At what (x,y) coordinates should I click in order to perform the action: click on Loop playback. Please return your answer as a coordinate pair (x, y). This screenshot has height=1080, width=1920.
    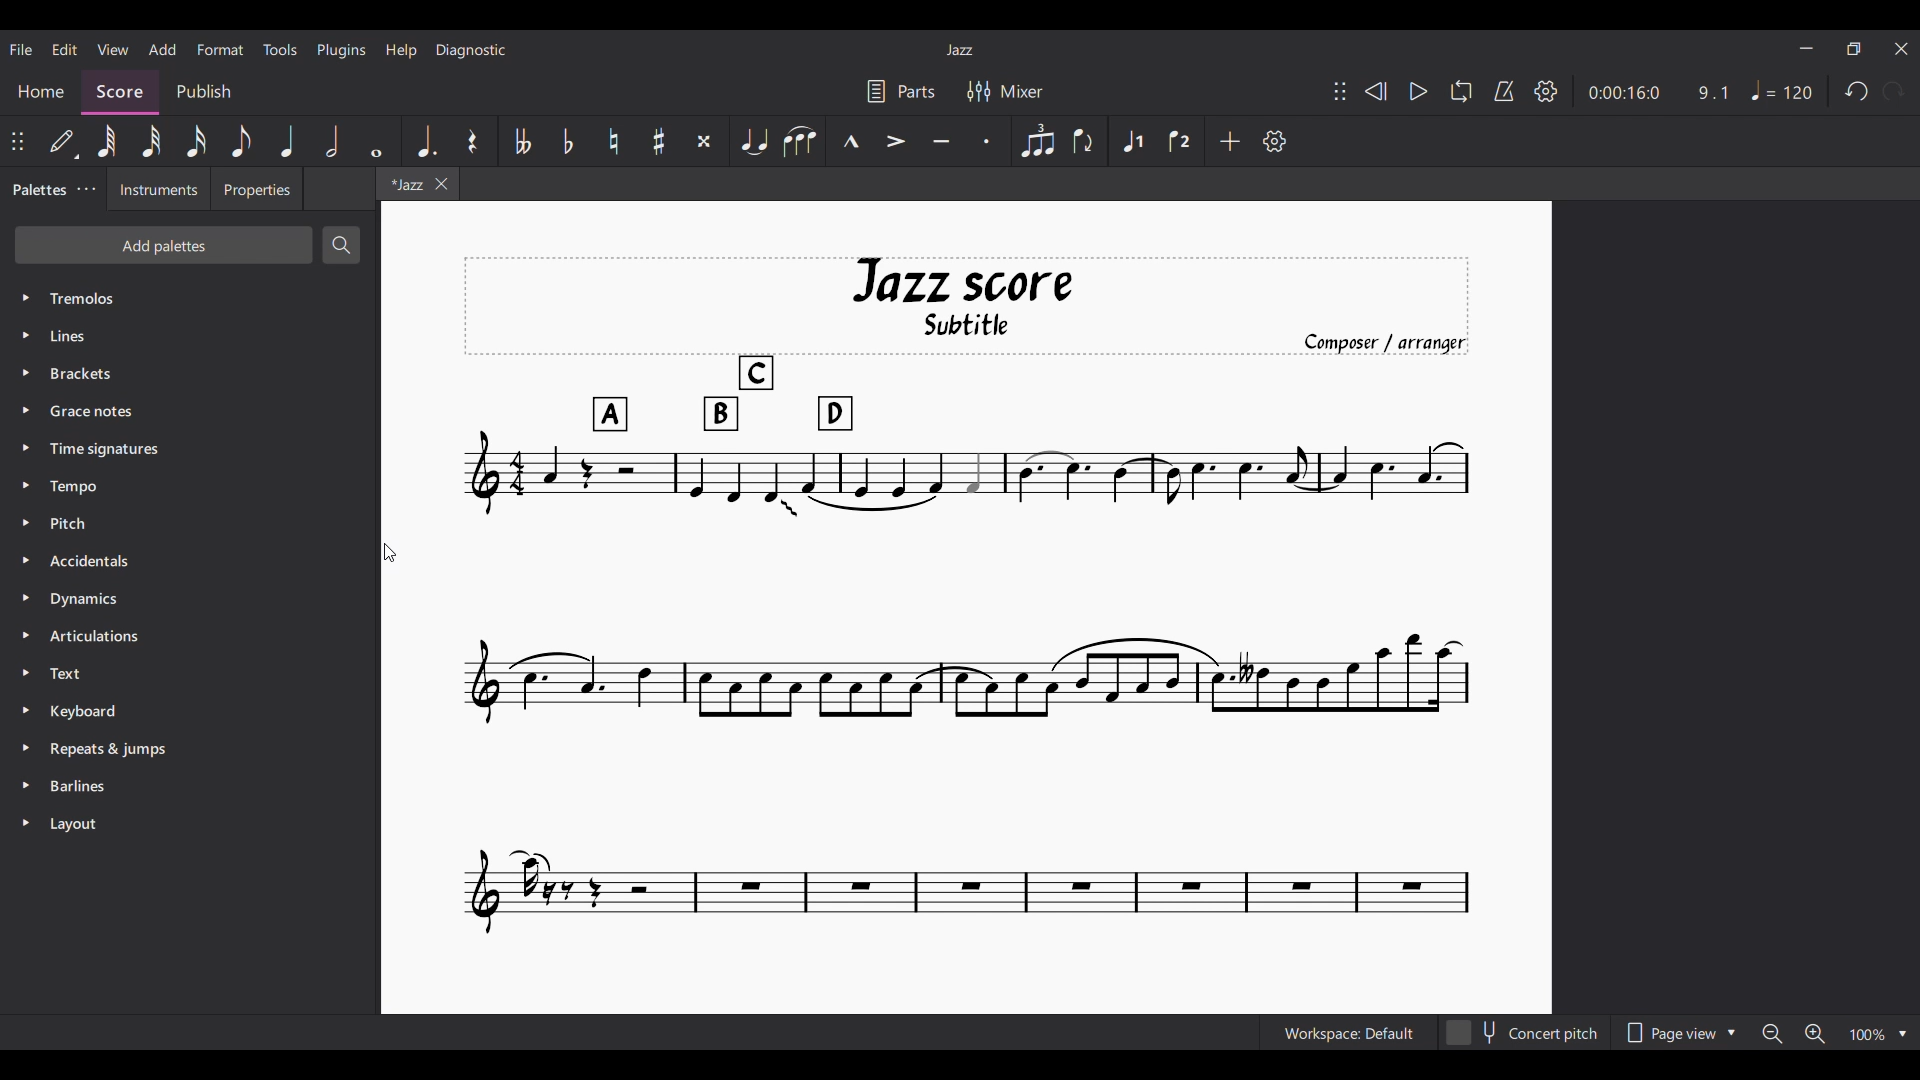
    Looking at the image, I should click on (1461, 91).